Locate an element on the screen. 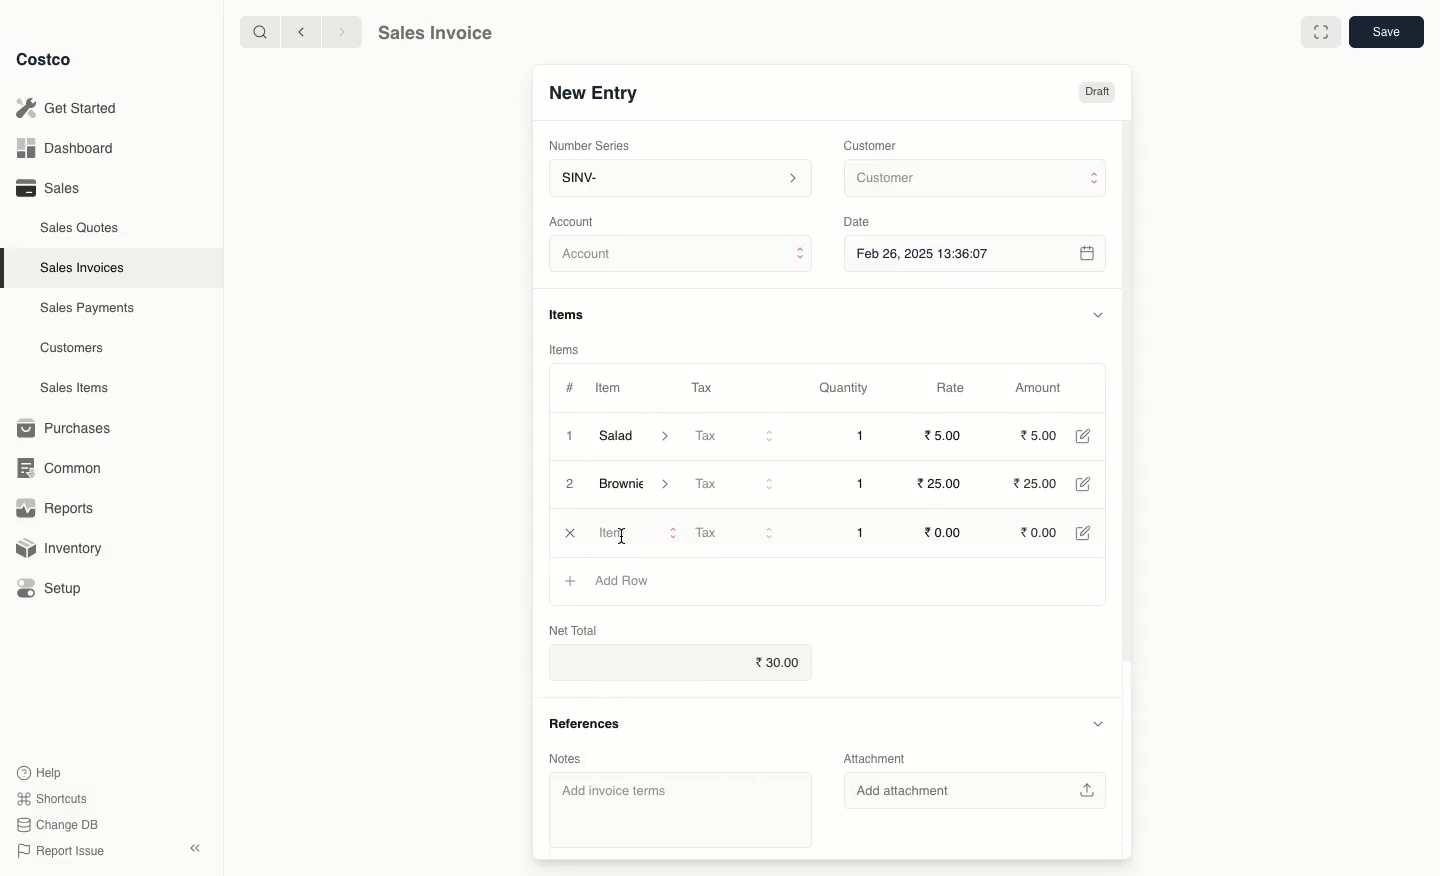  2 is located at coordinates (571, 485).